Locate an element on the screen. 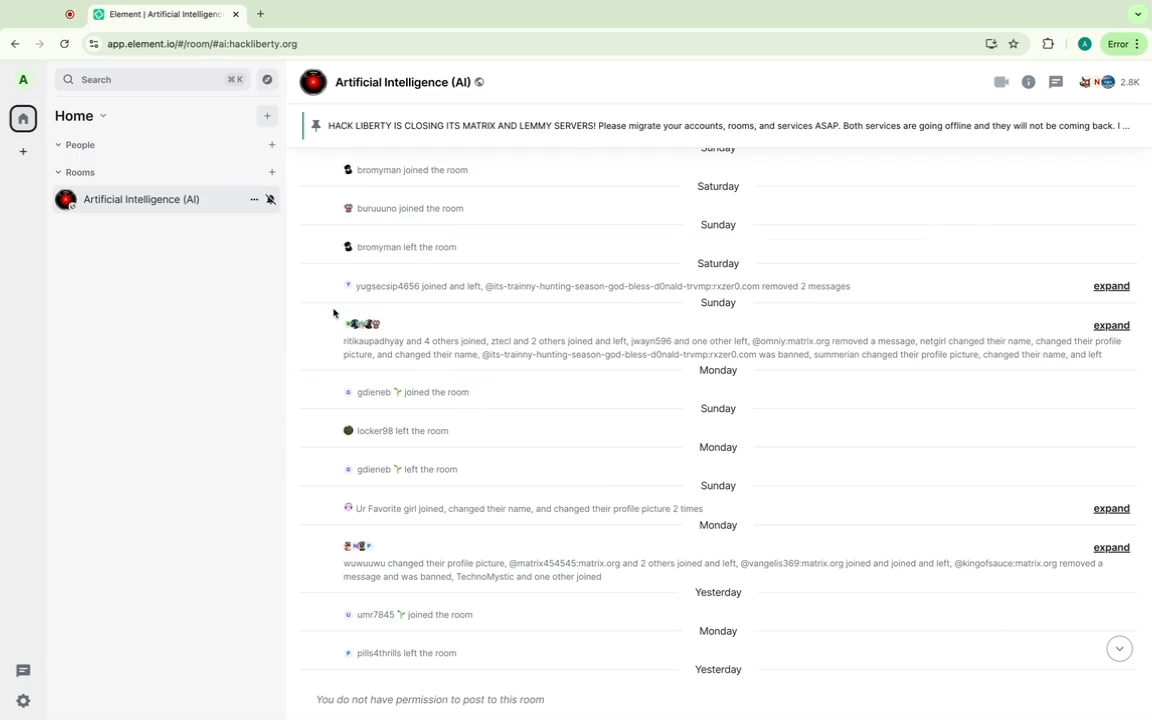  Message is located at coordinates (401, 390).